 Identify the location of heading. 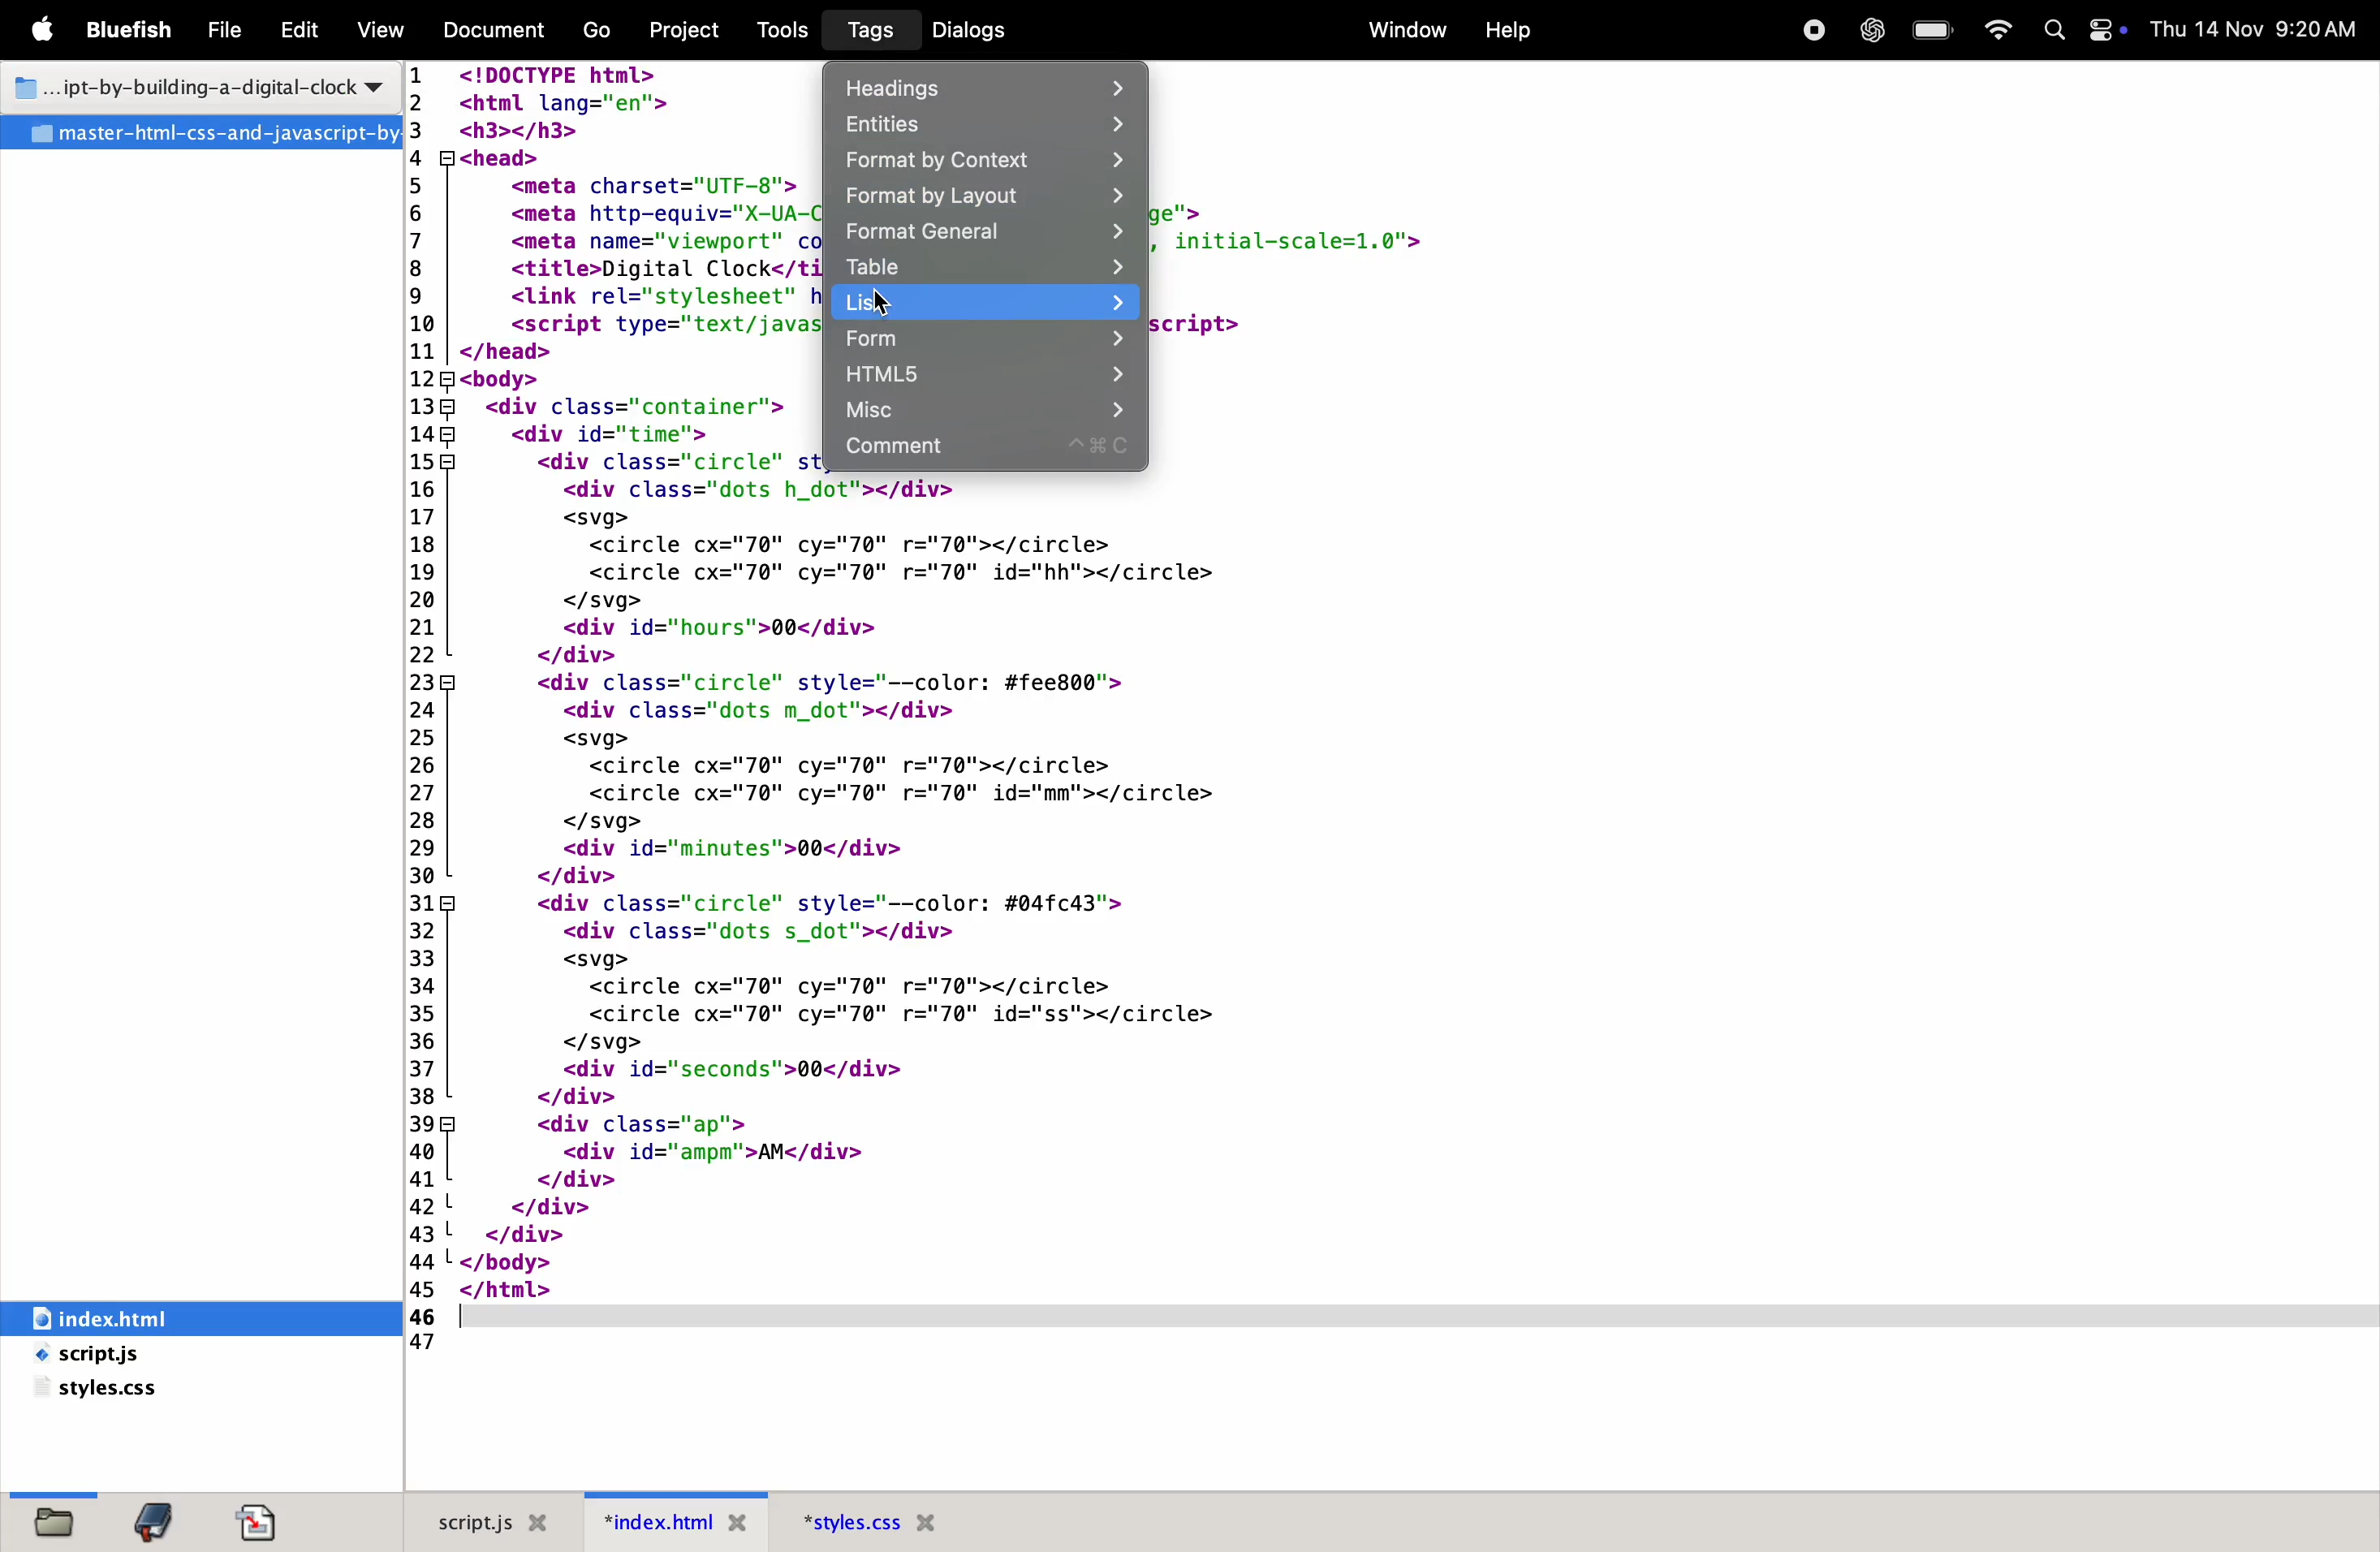
(990, 85).